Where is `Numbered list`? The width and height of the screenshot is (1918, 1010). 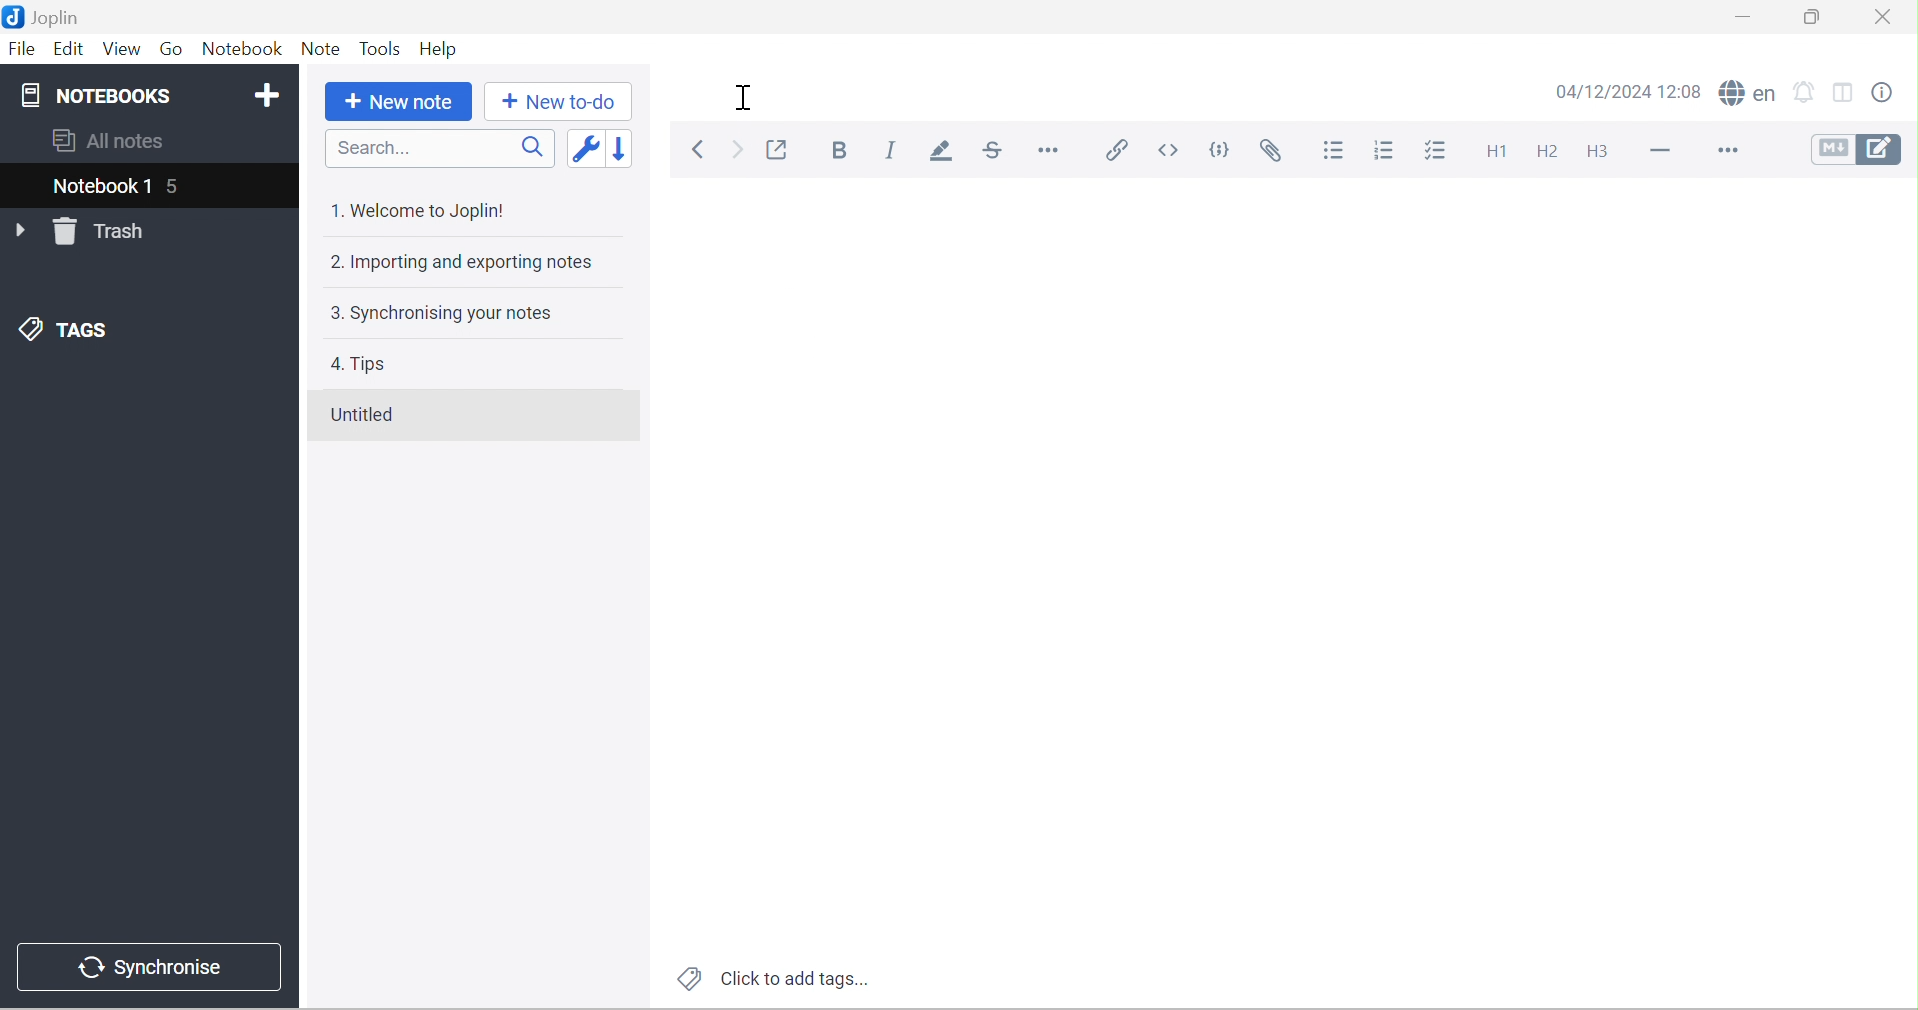
Numbered list is located at coordinates (1383, 152).